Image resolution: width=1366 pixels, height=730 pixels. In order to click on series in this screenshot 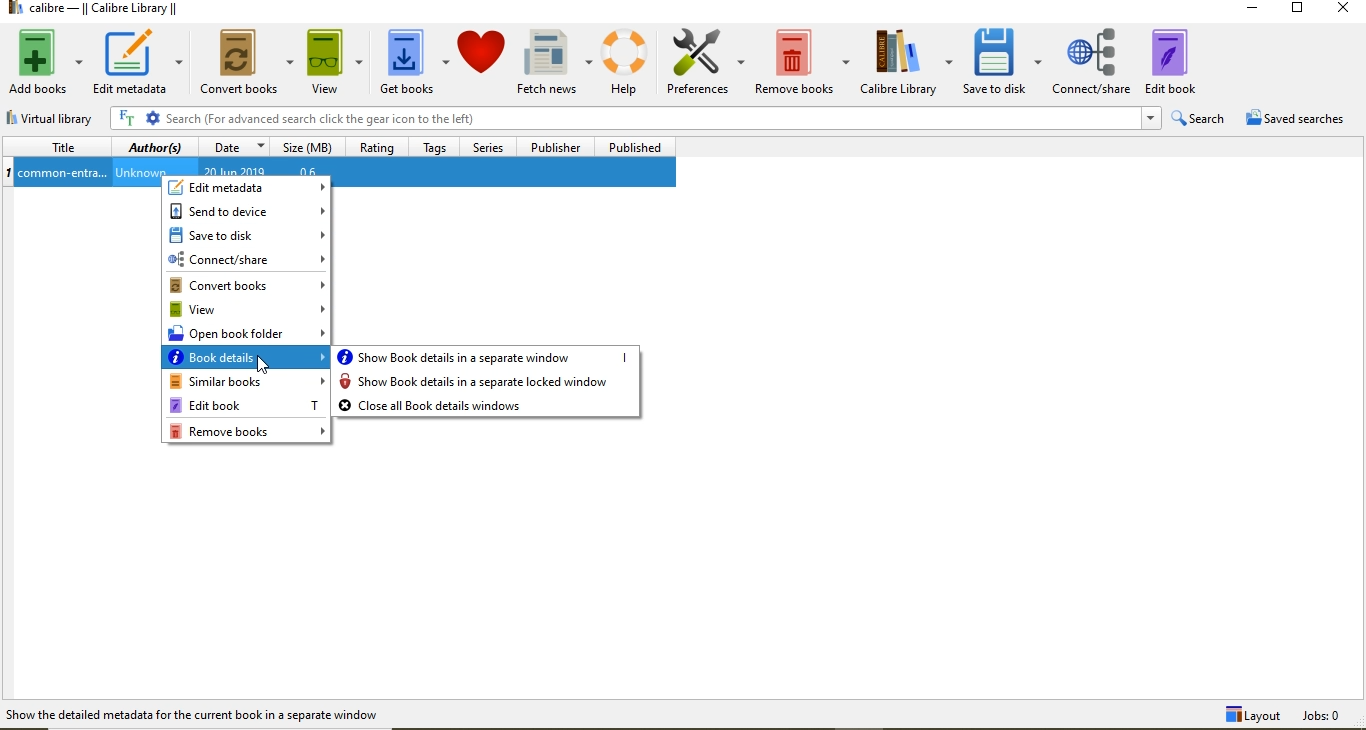, I will do `click(490, 148)`.